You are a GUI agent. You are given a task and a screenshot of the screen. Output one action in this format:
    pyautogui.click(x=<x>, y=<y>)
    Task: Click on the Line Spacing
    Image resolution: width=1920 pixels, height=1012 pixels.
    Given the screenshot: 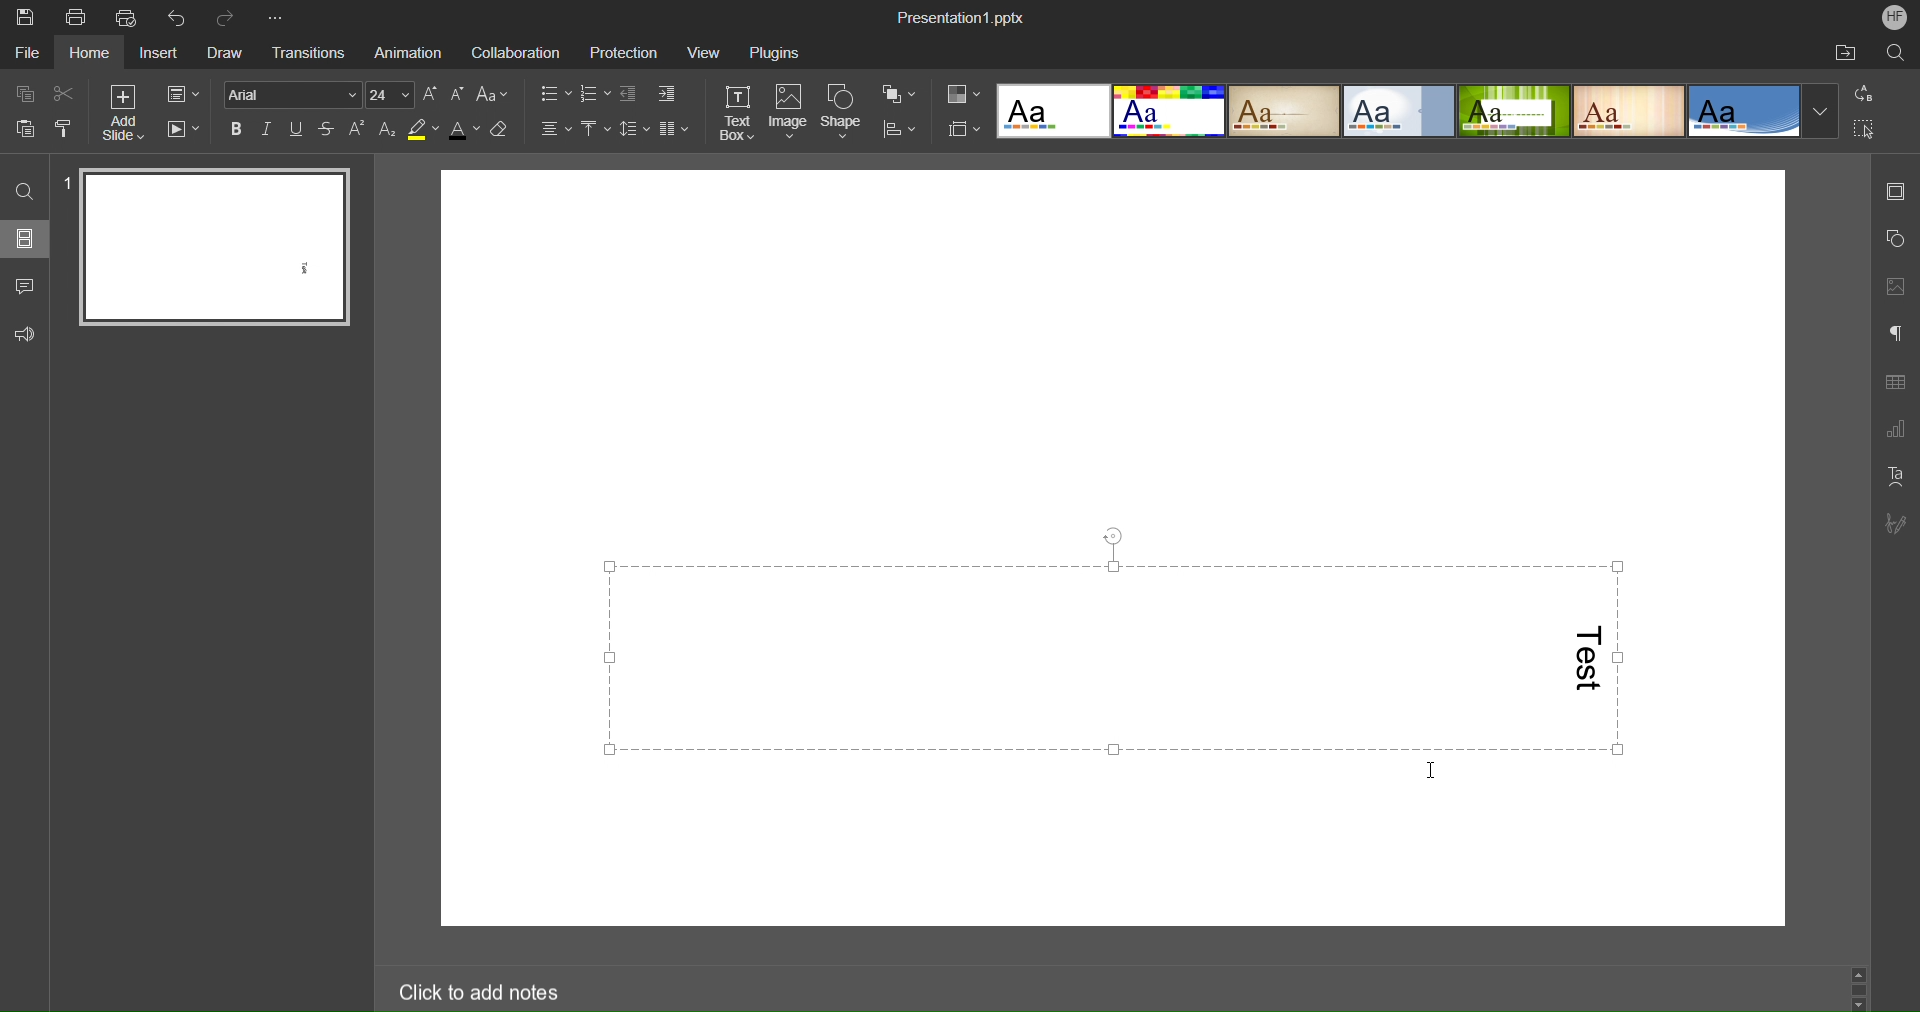 What is the action you would take?
    pyautogui.click(x=635, y=131)
    